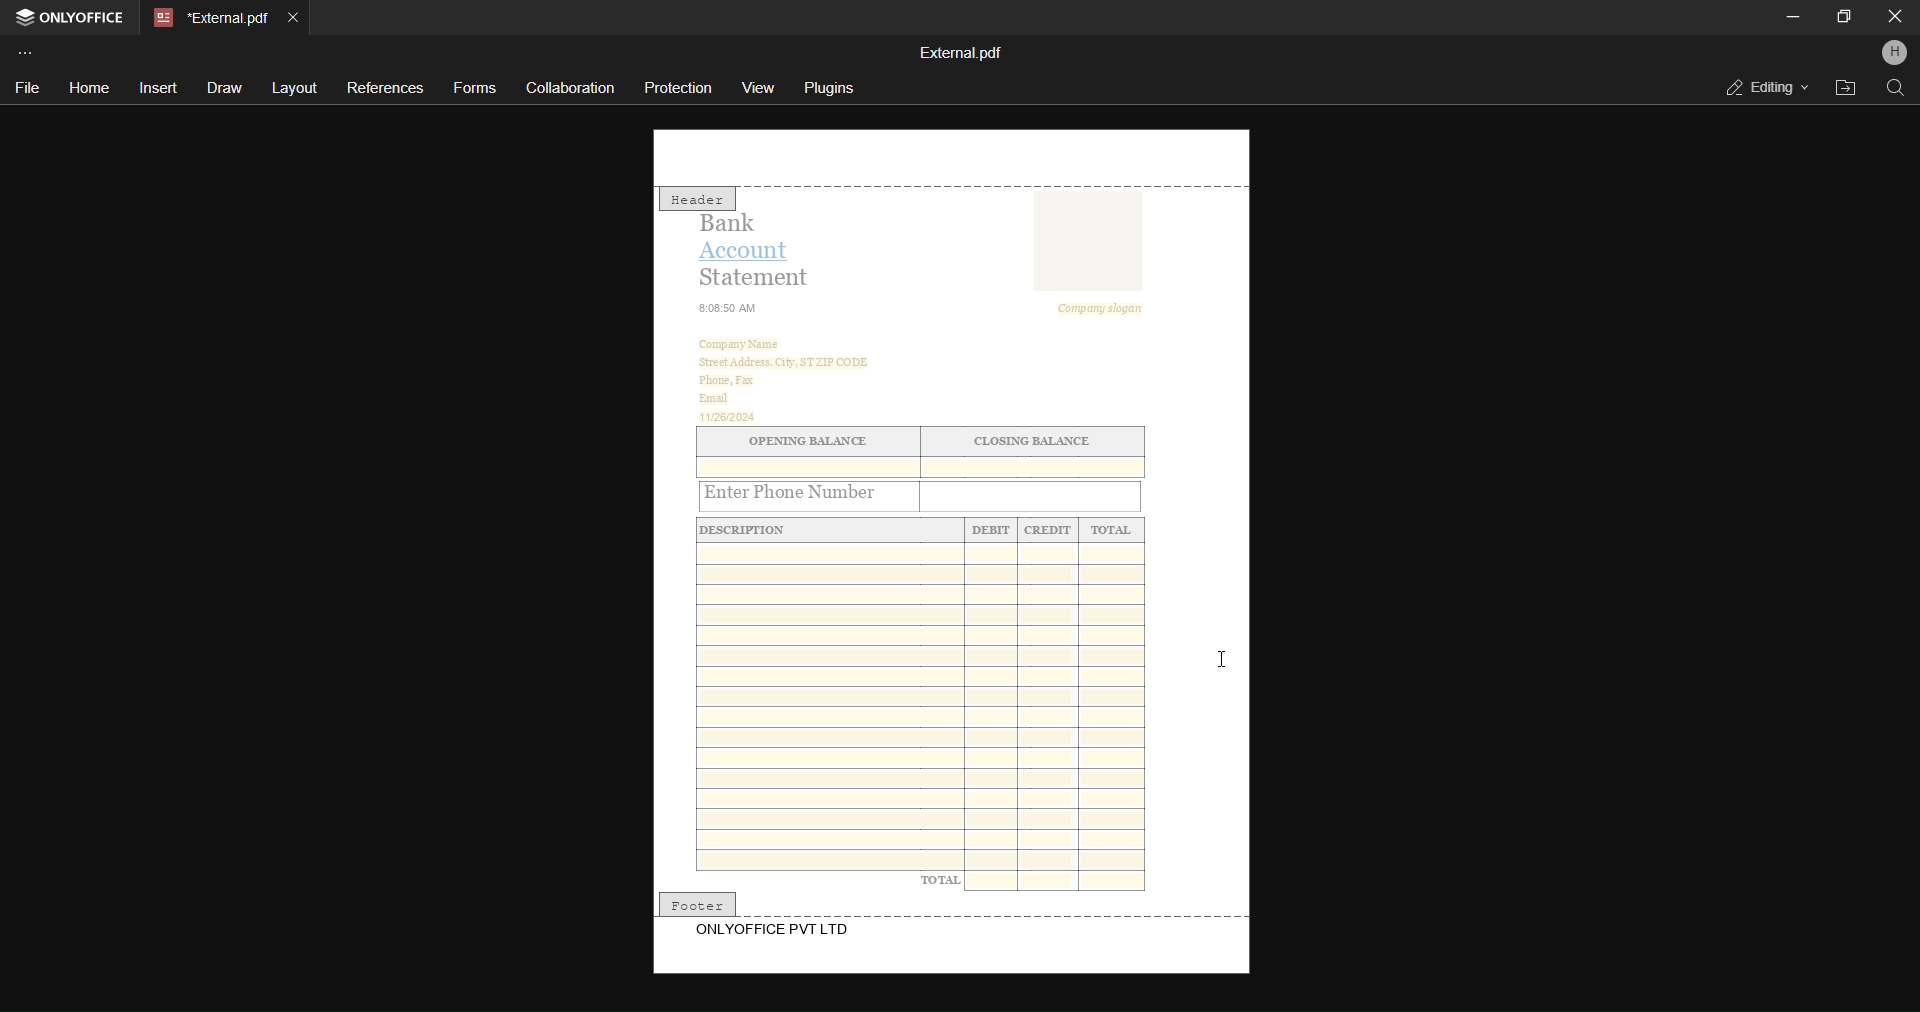 This screenshot has height=1012, width=1920. Describe the element at coordinates (697, 198) in the screenshot. I see `Header` at that location.